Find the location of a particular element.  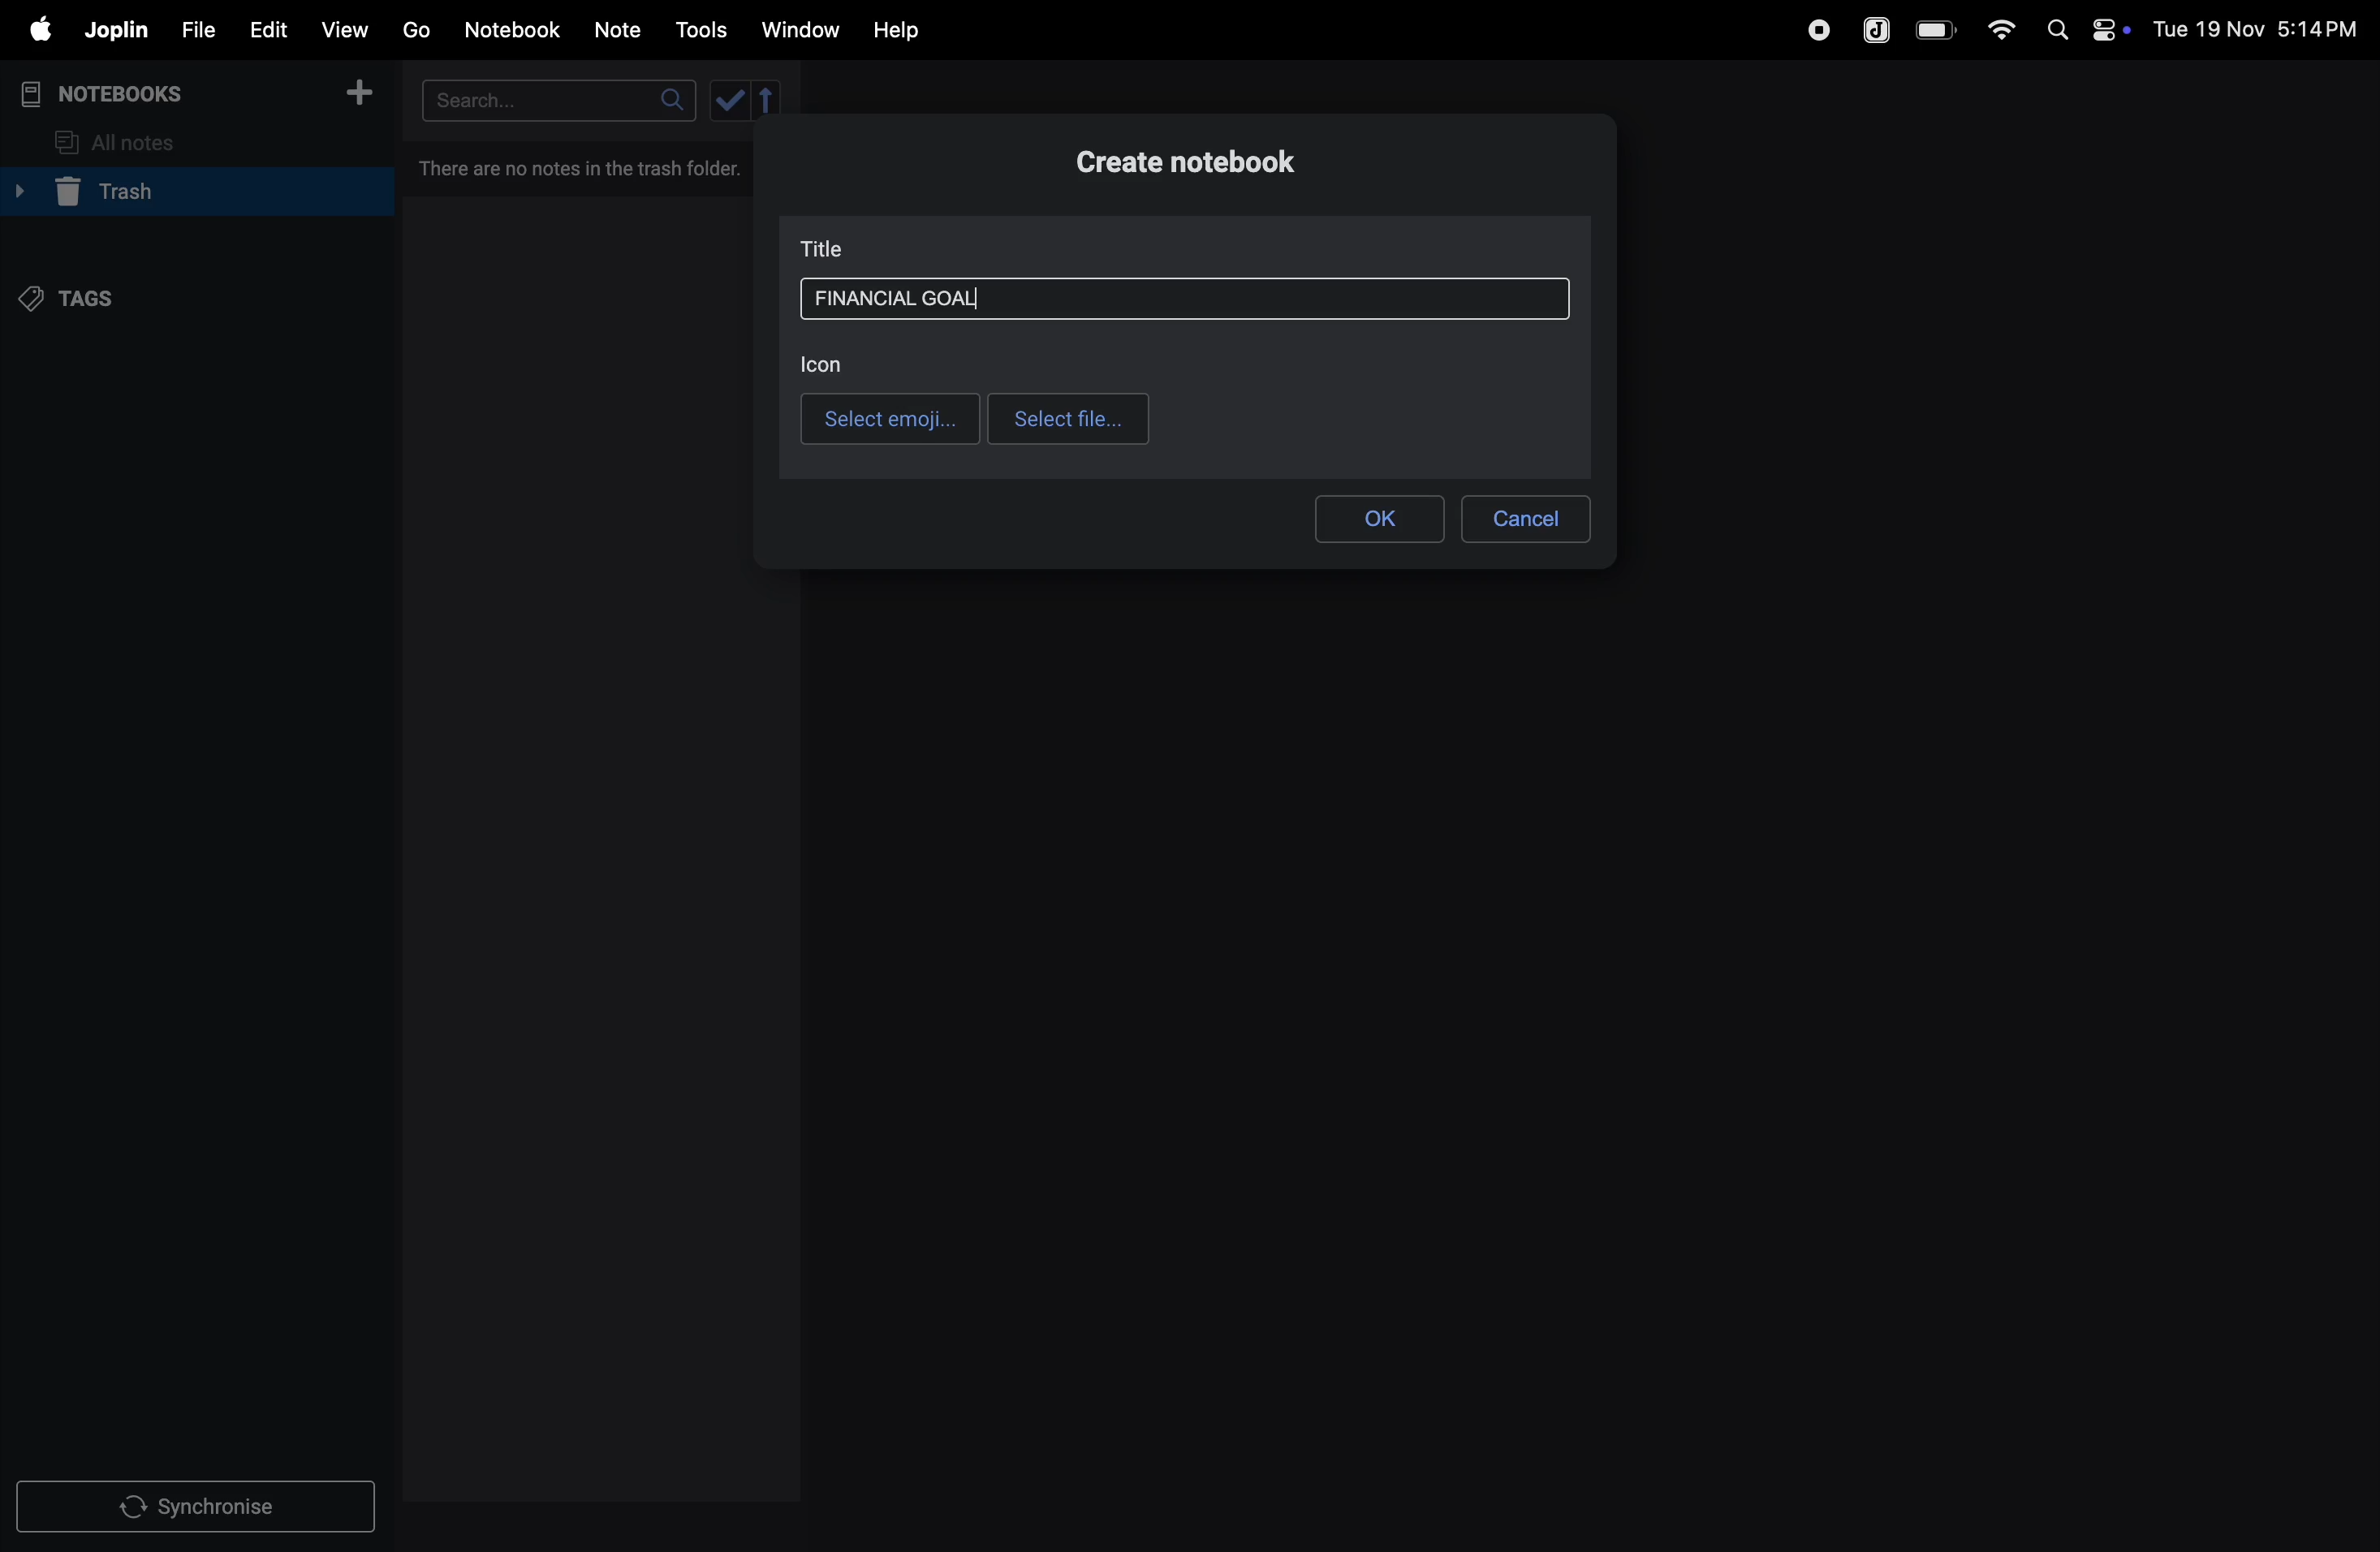

synchronize is located at coordinates (198, 1503).